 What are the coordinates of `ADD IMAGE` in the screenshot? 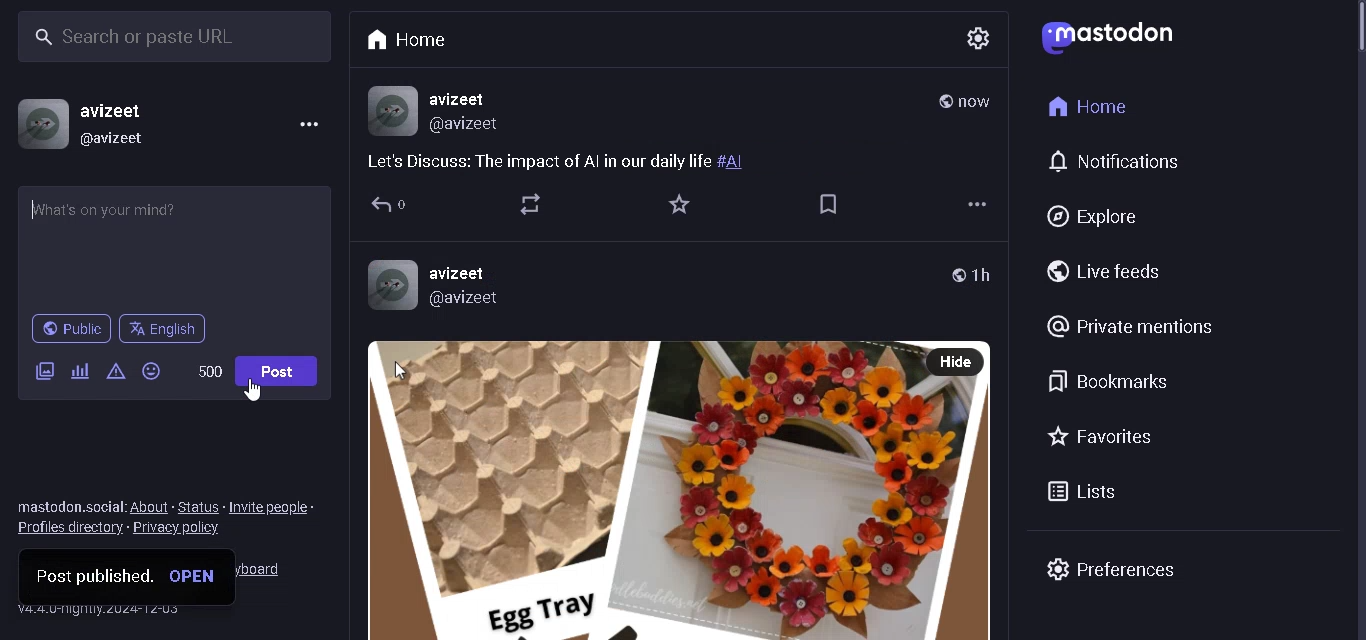 It's located at (44, 369).